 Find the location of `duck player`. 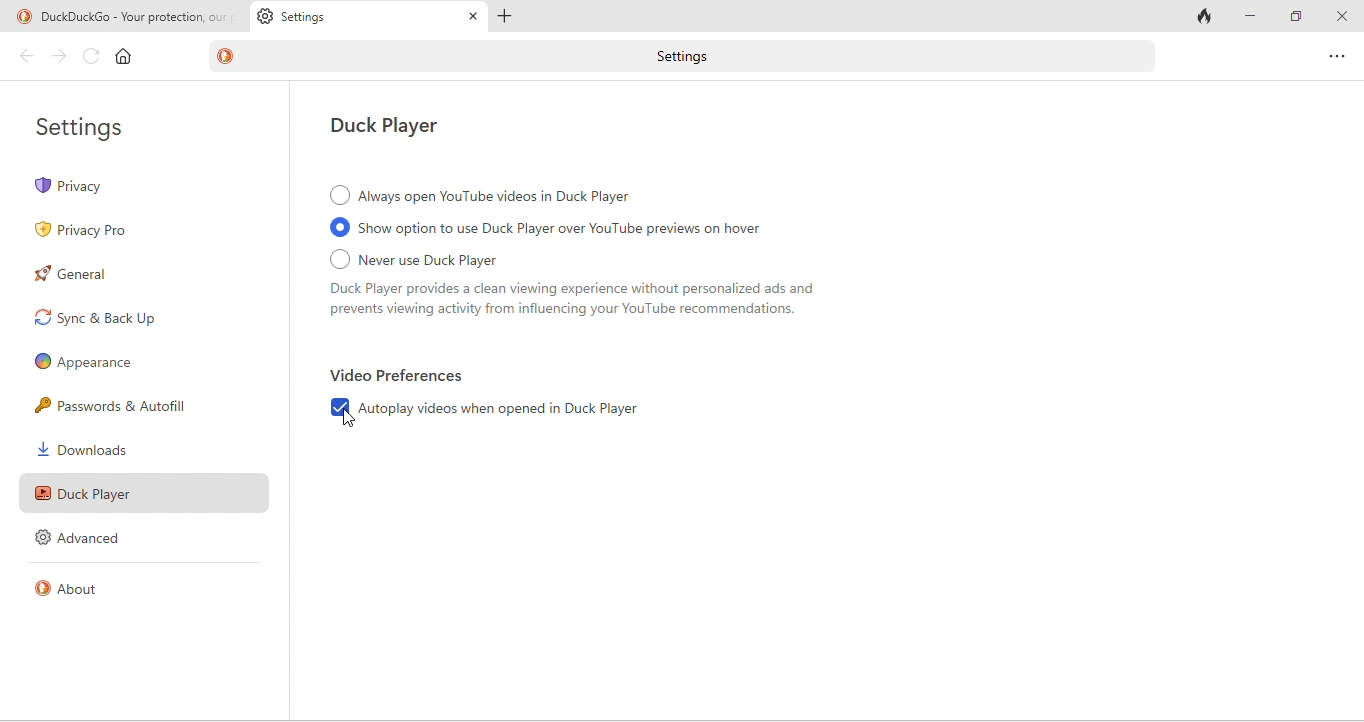

duck player is located at coordinates (394, 127).